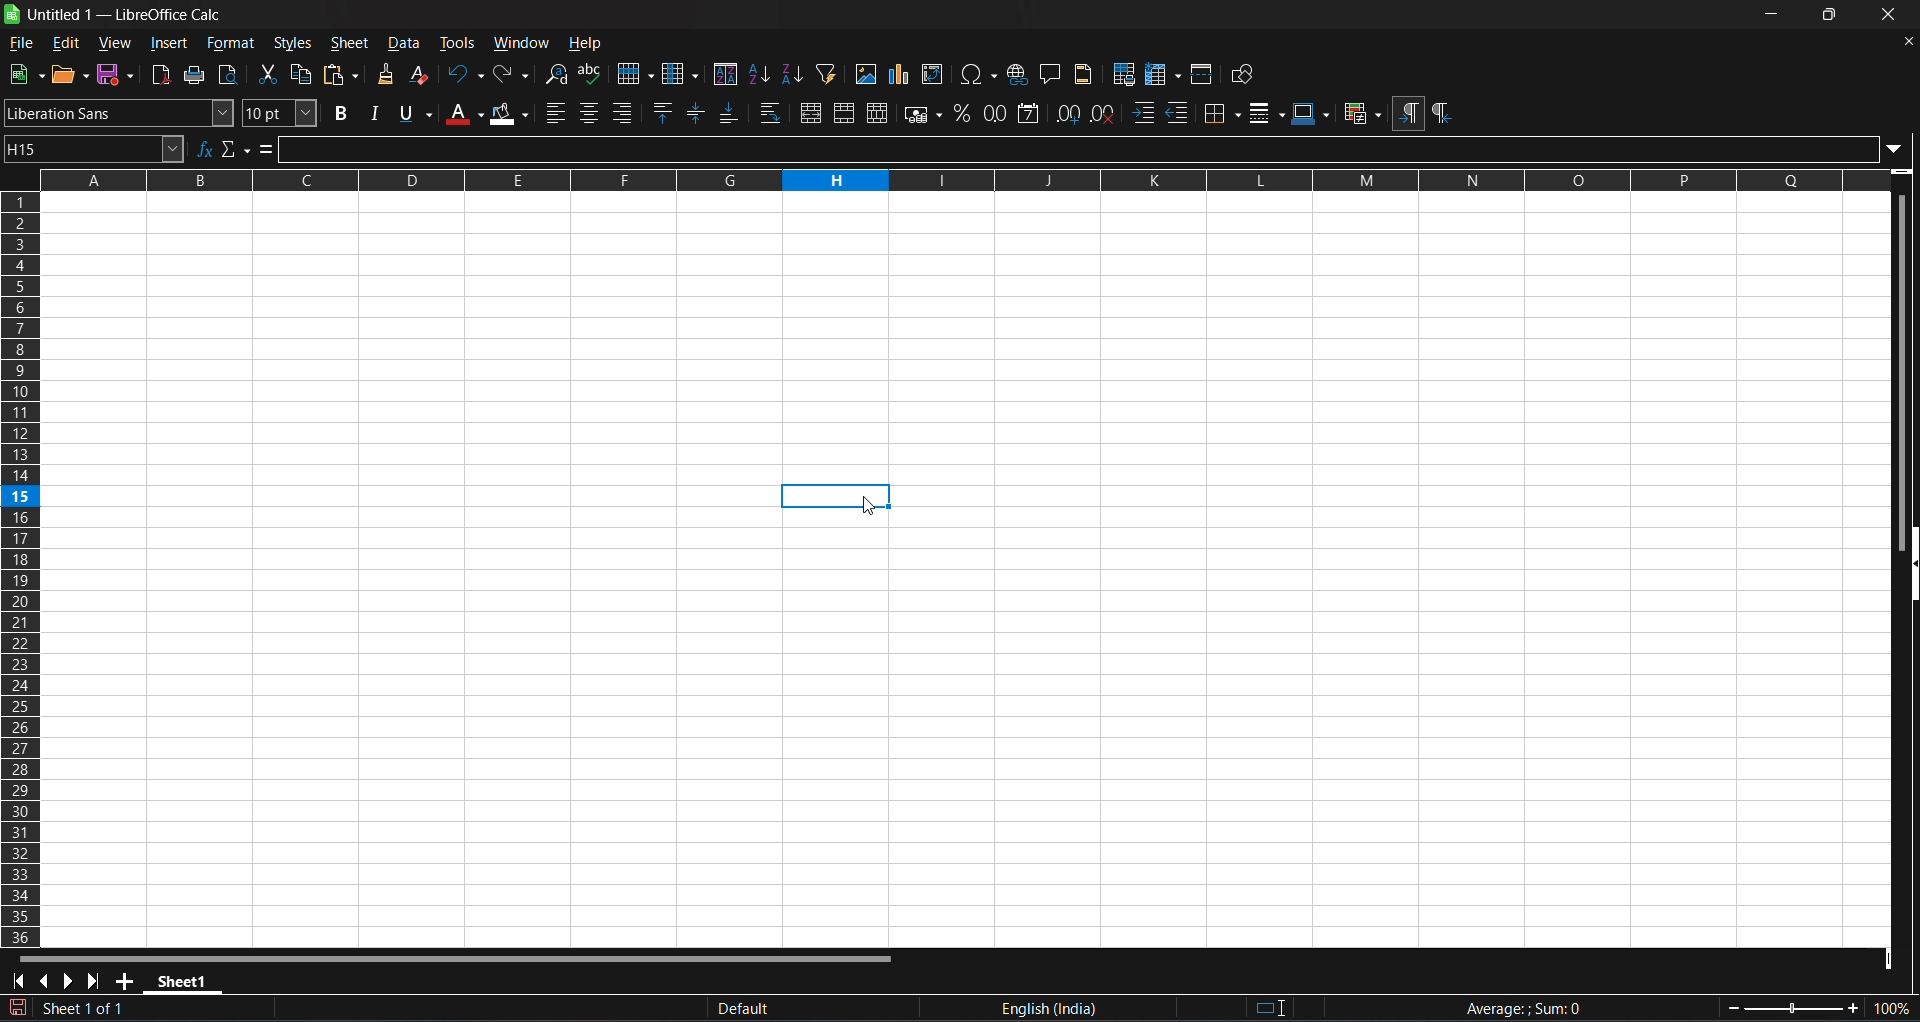 The height and width of the screenshot is (1022, 1920). I want to click on insert special characters, so click(976, 74).